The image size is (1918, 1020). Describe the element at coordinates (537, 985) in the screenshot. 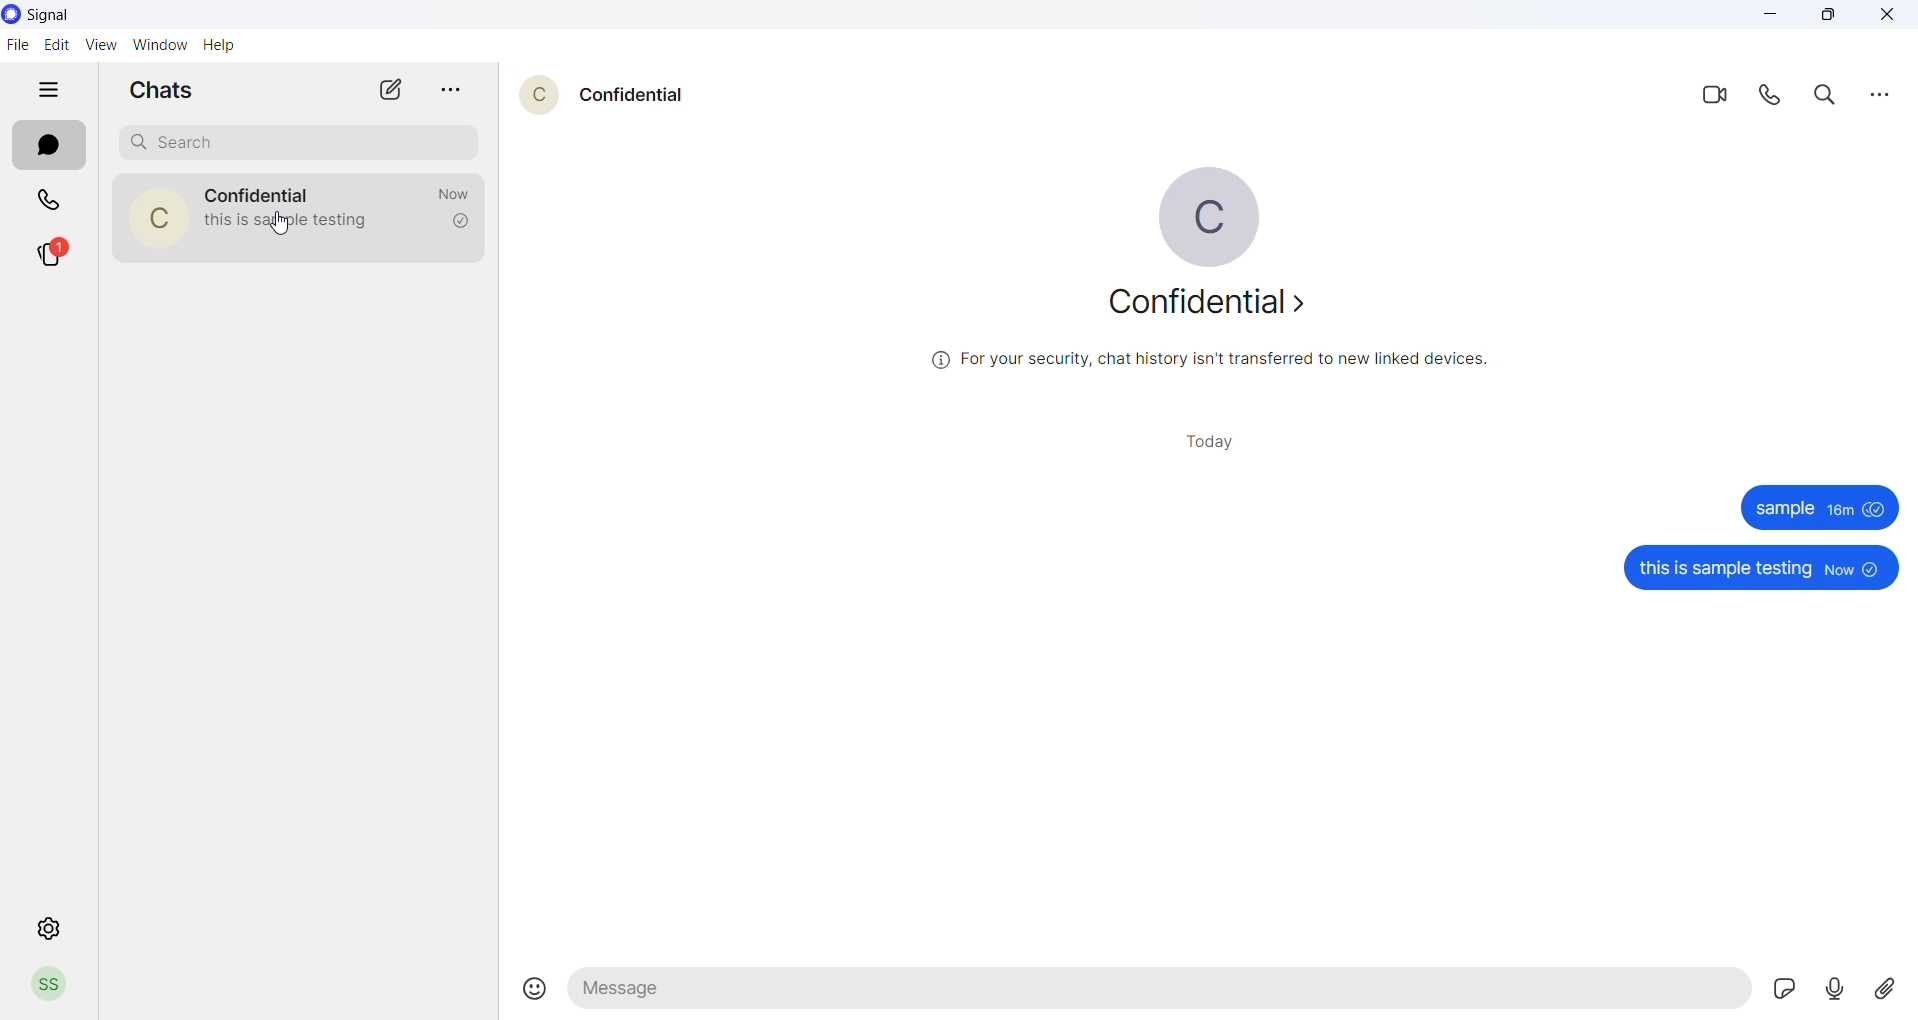

I see `emoji` at that location.